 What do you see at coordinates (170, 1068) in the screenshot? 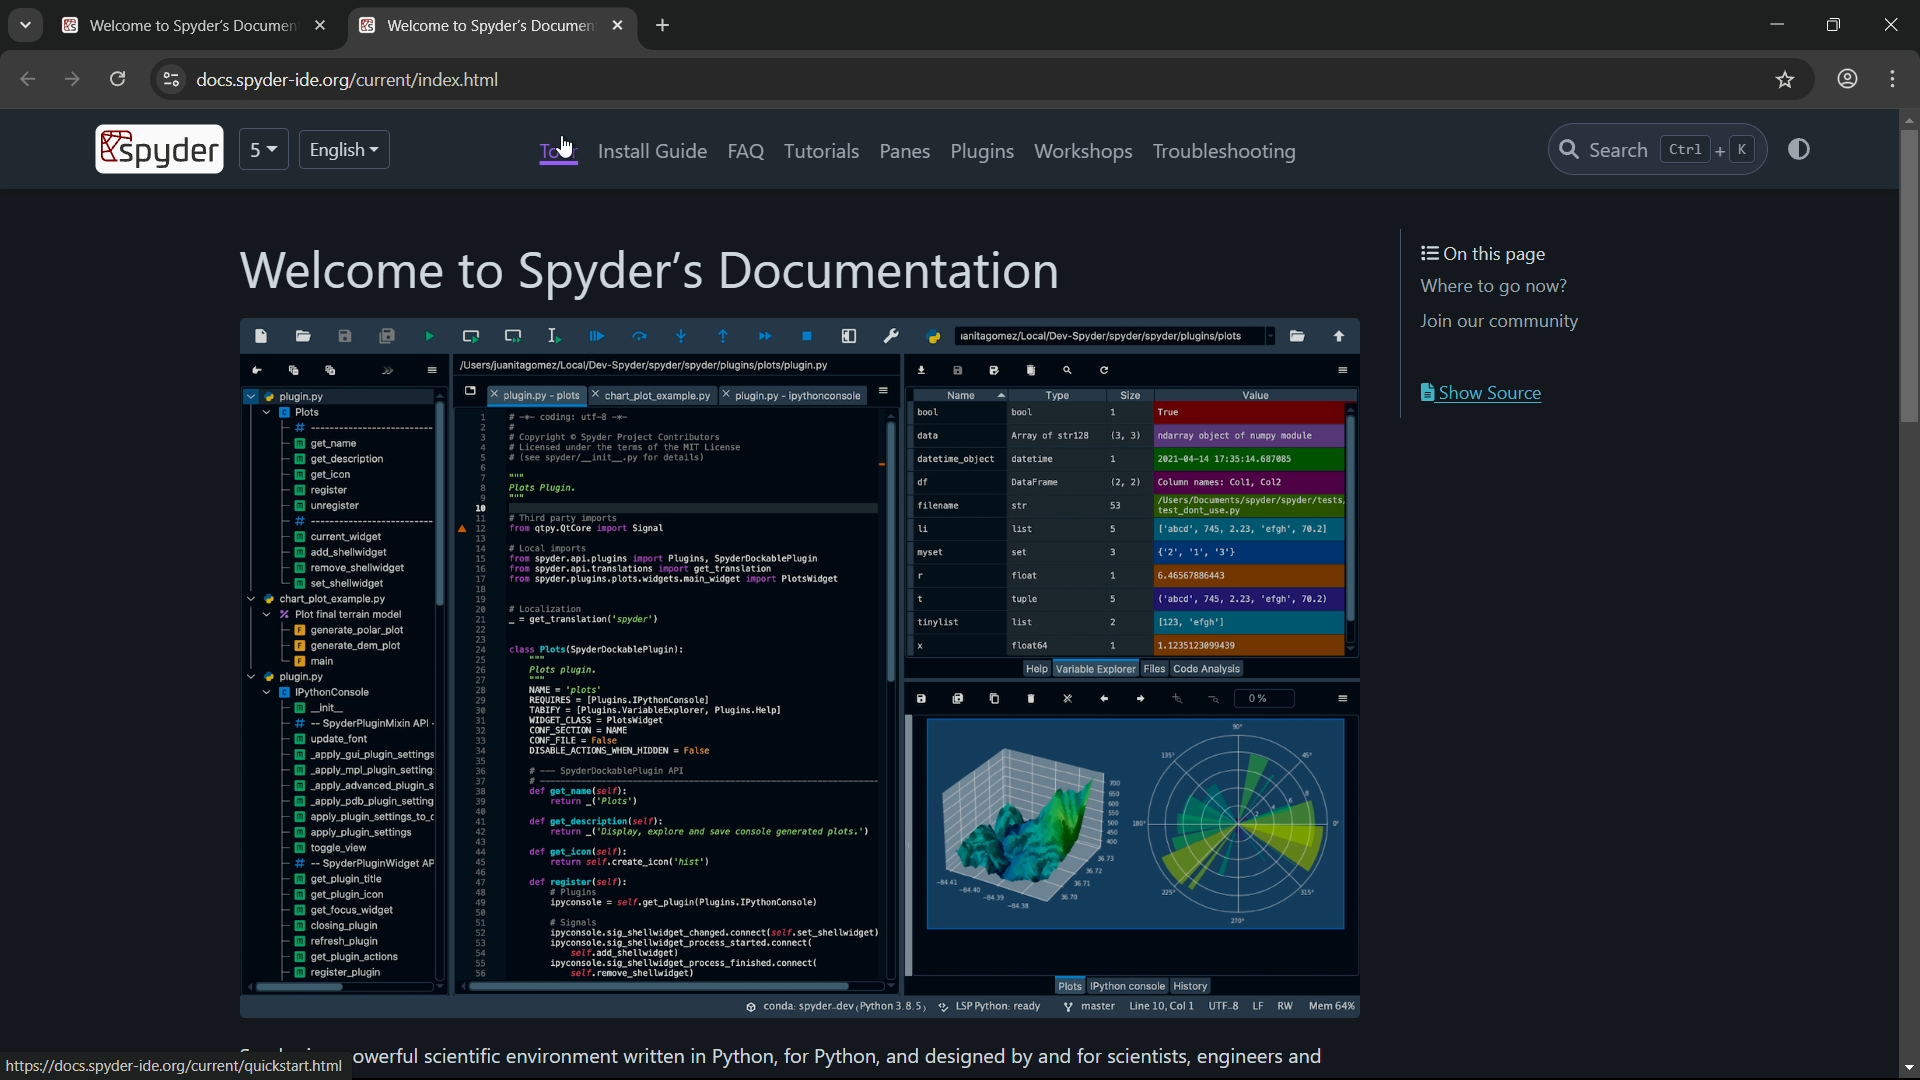
I see `https://docs.spyder-ide.org/current/quickstart.html` at bounding box center [170, 1068].